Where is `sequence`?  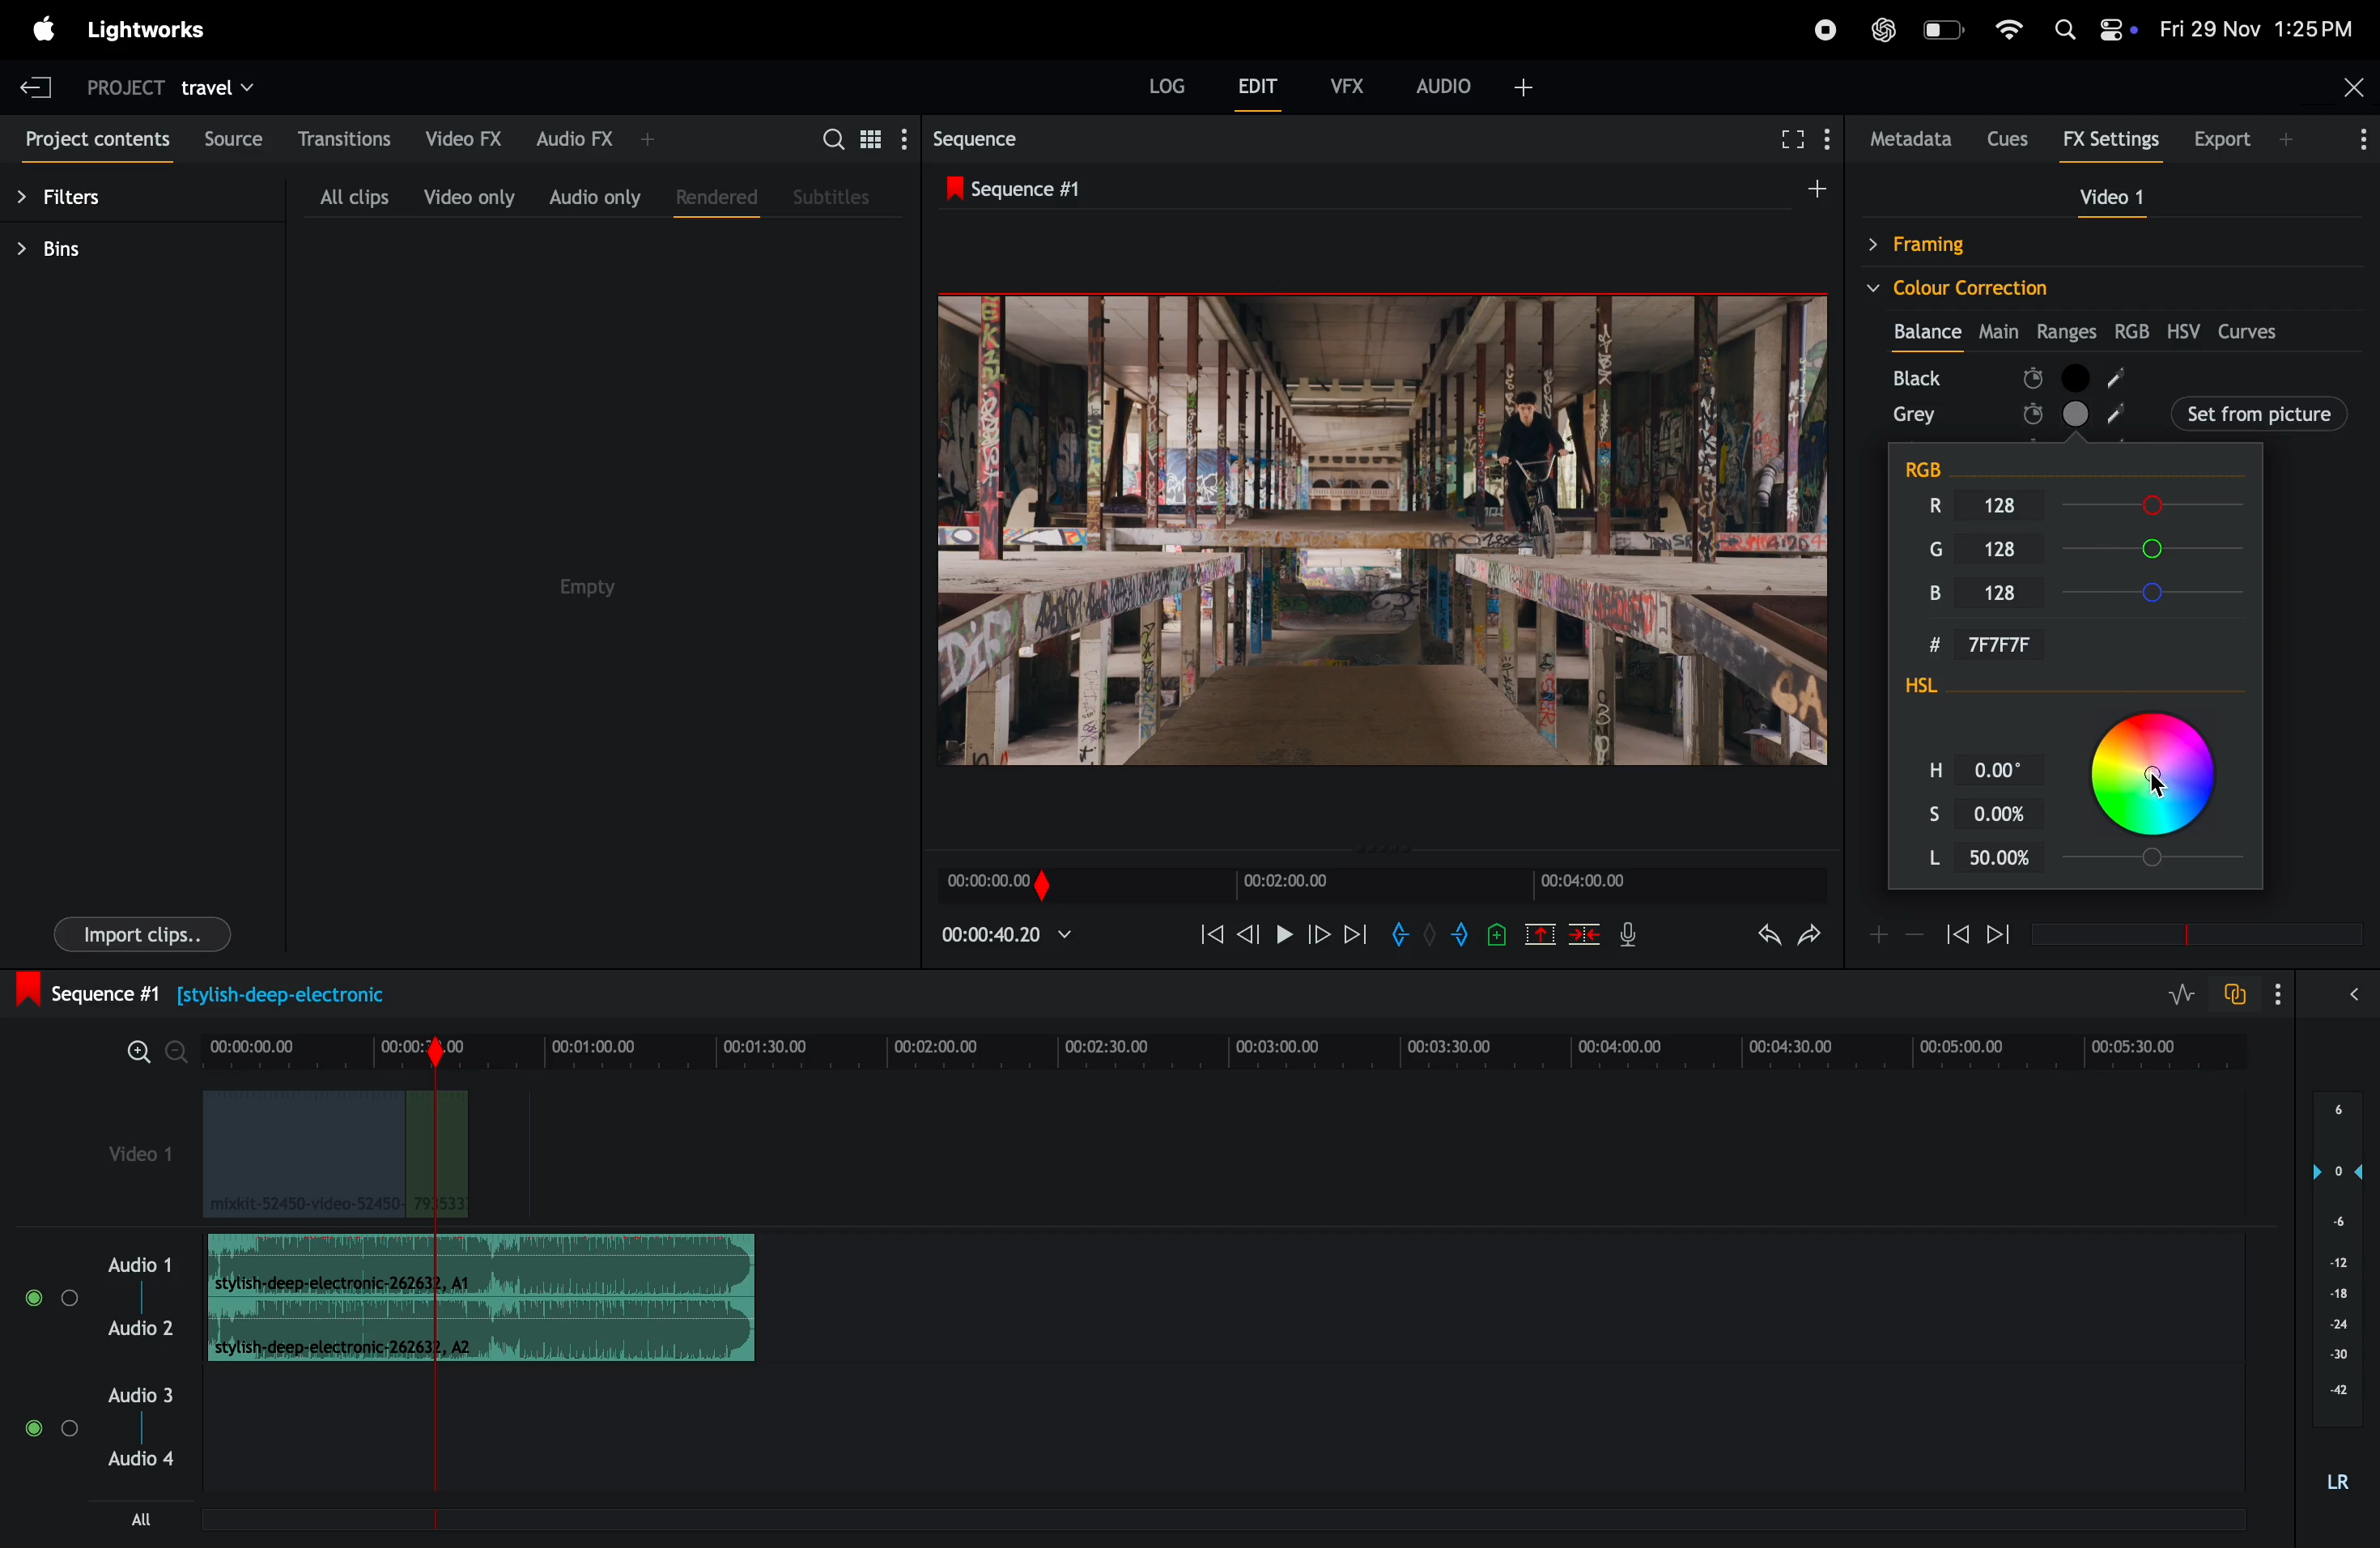 sequence is located at coordinates (1006, 138).